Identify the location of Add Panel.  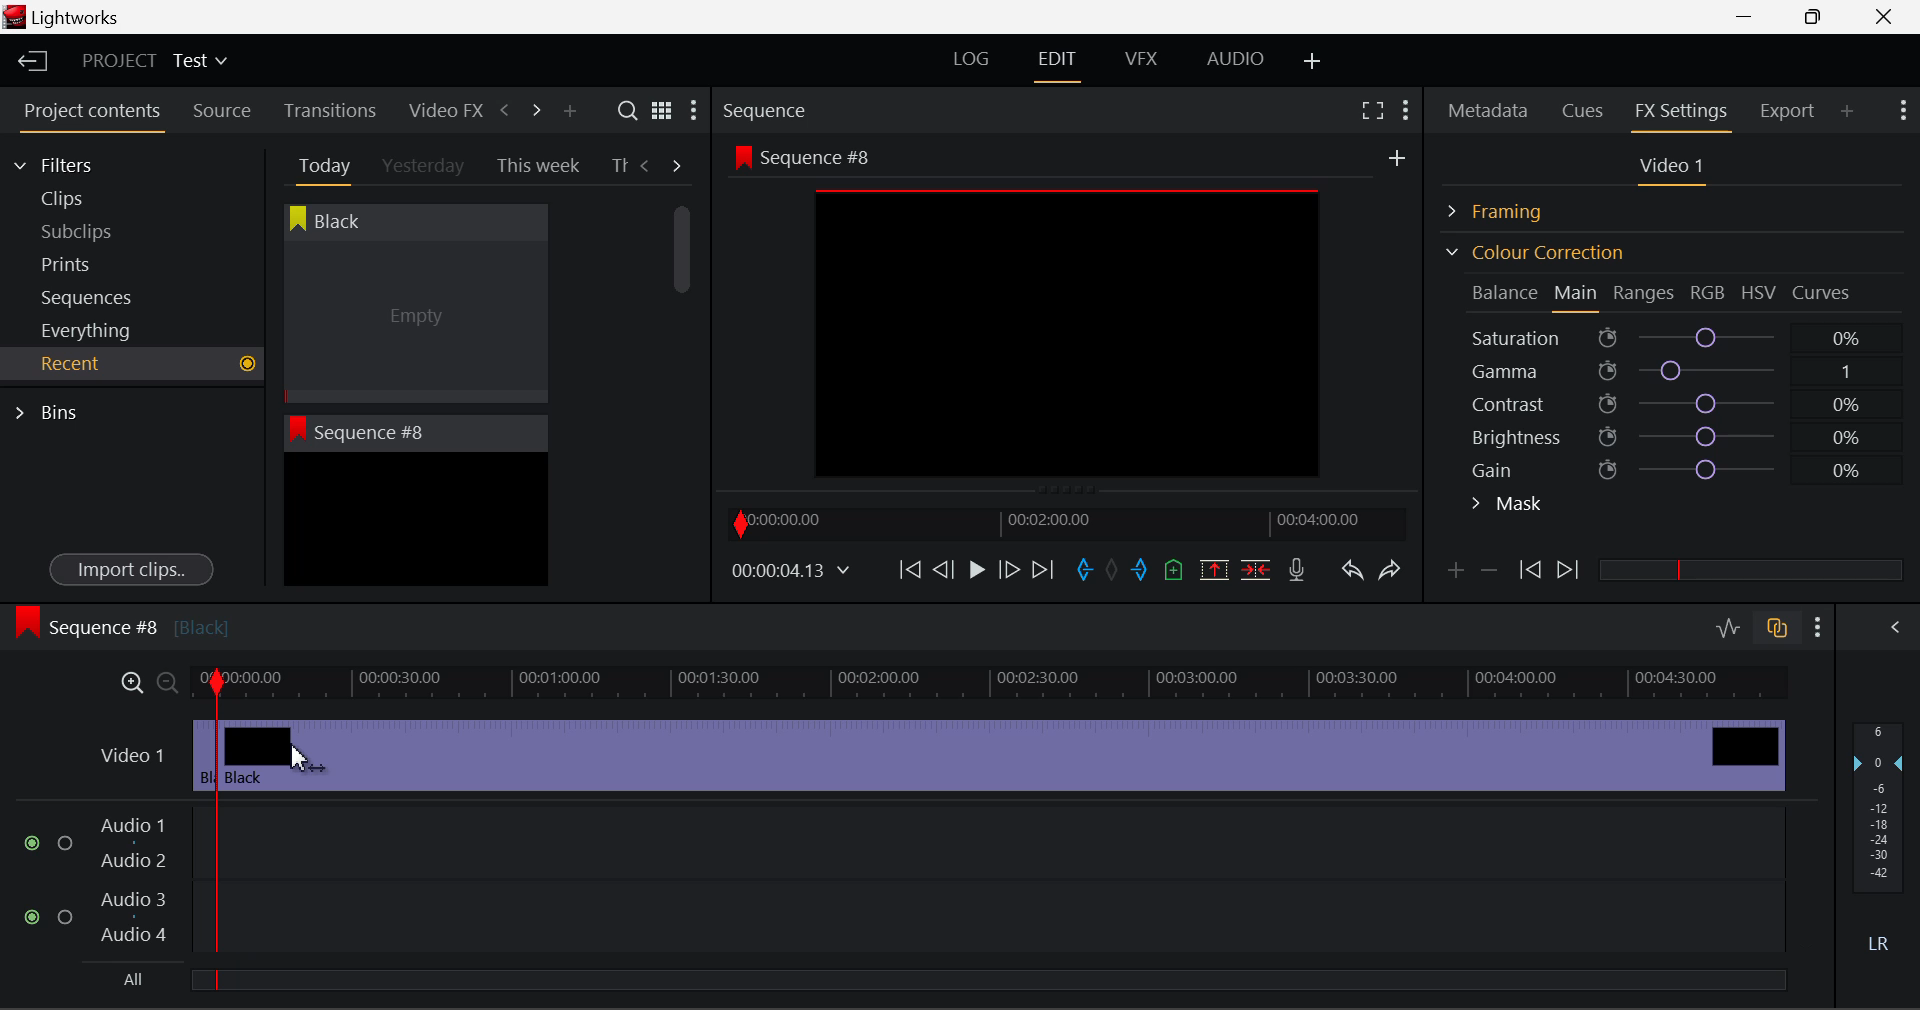
(1848, 110).